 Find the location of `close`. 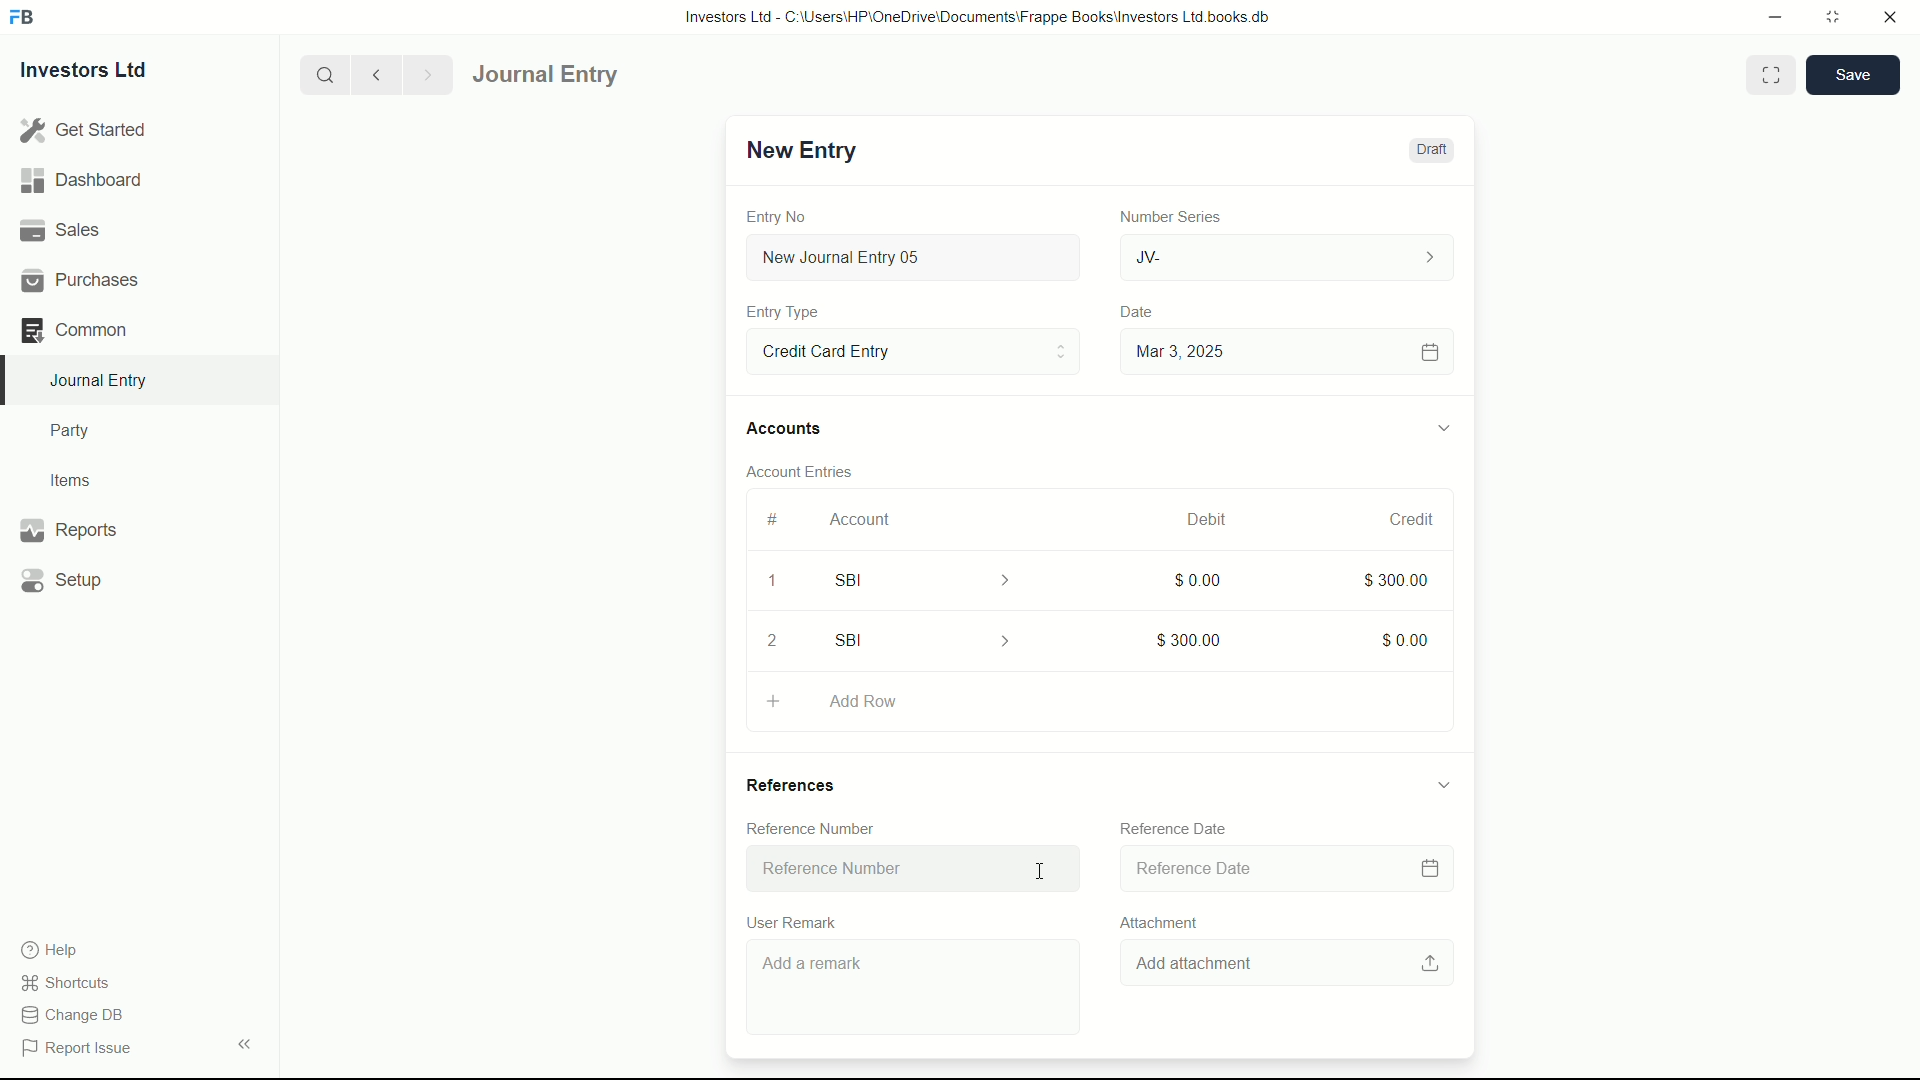

close is located at coordinates (1891, 18).